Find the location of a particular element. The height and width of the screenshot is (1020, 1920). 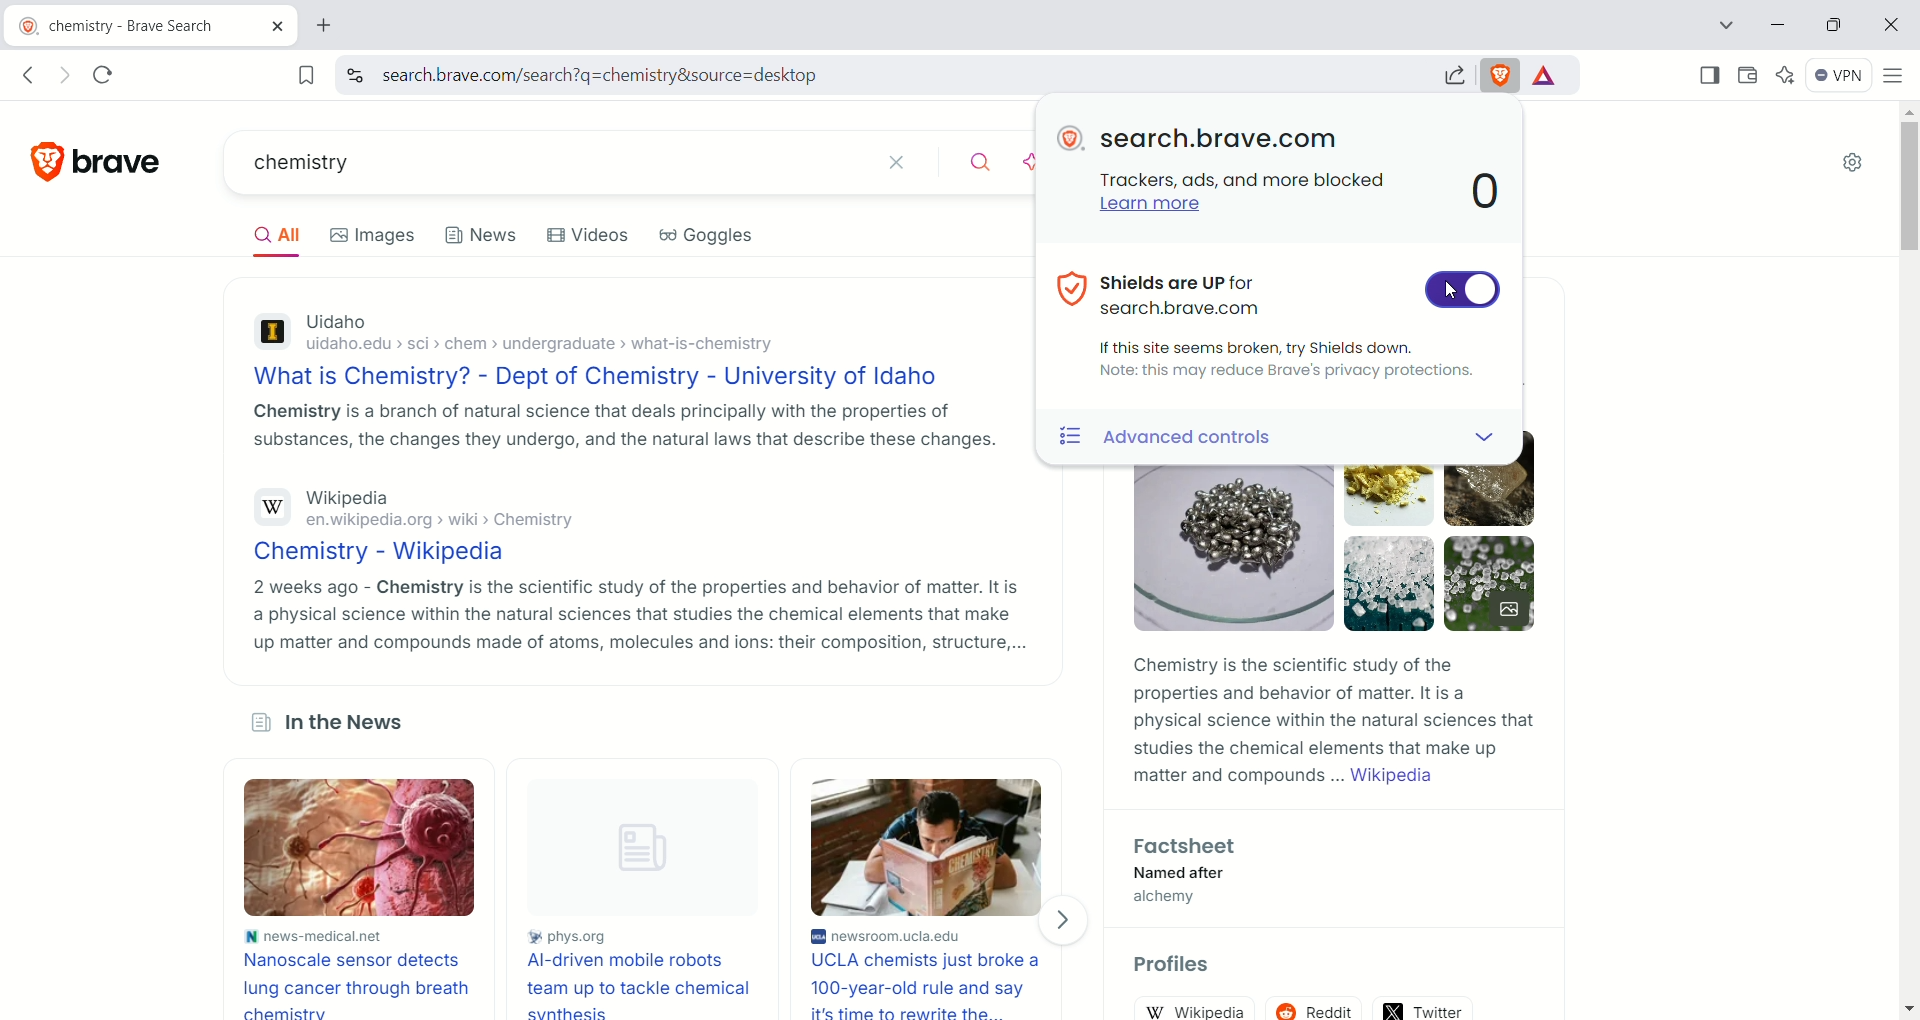

settings is located at coordinates (1856, 164).